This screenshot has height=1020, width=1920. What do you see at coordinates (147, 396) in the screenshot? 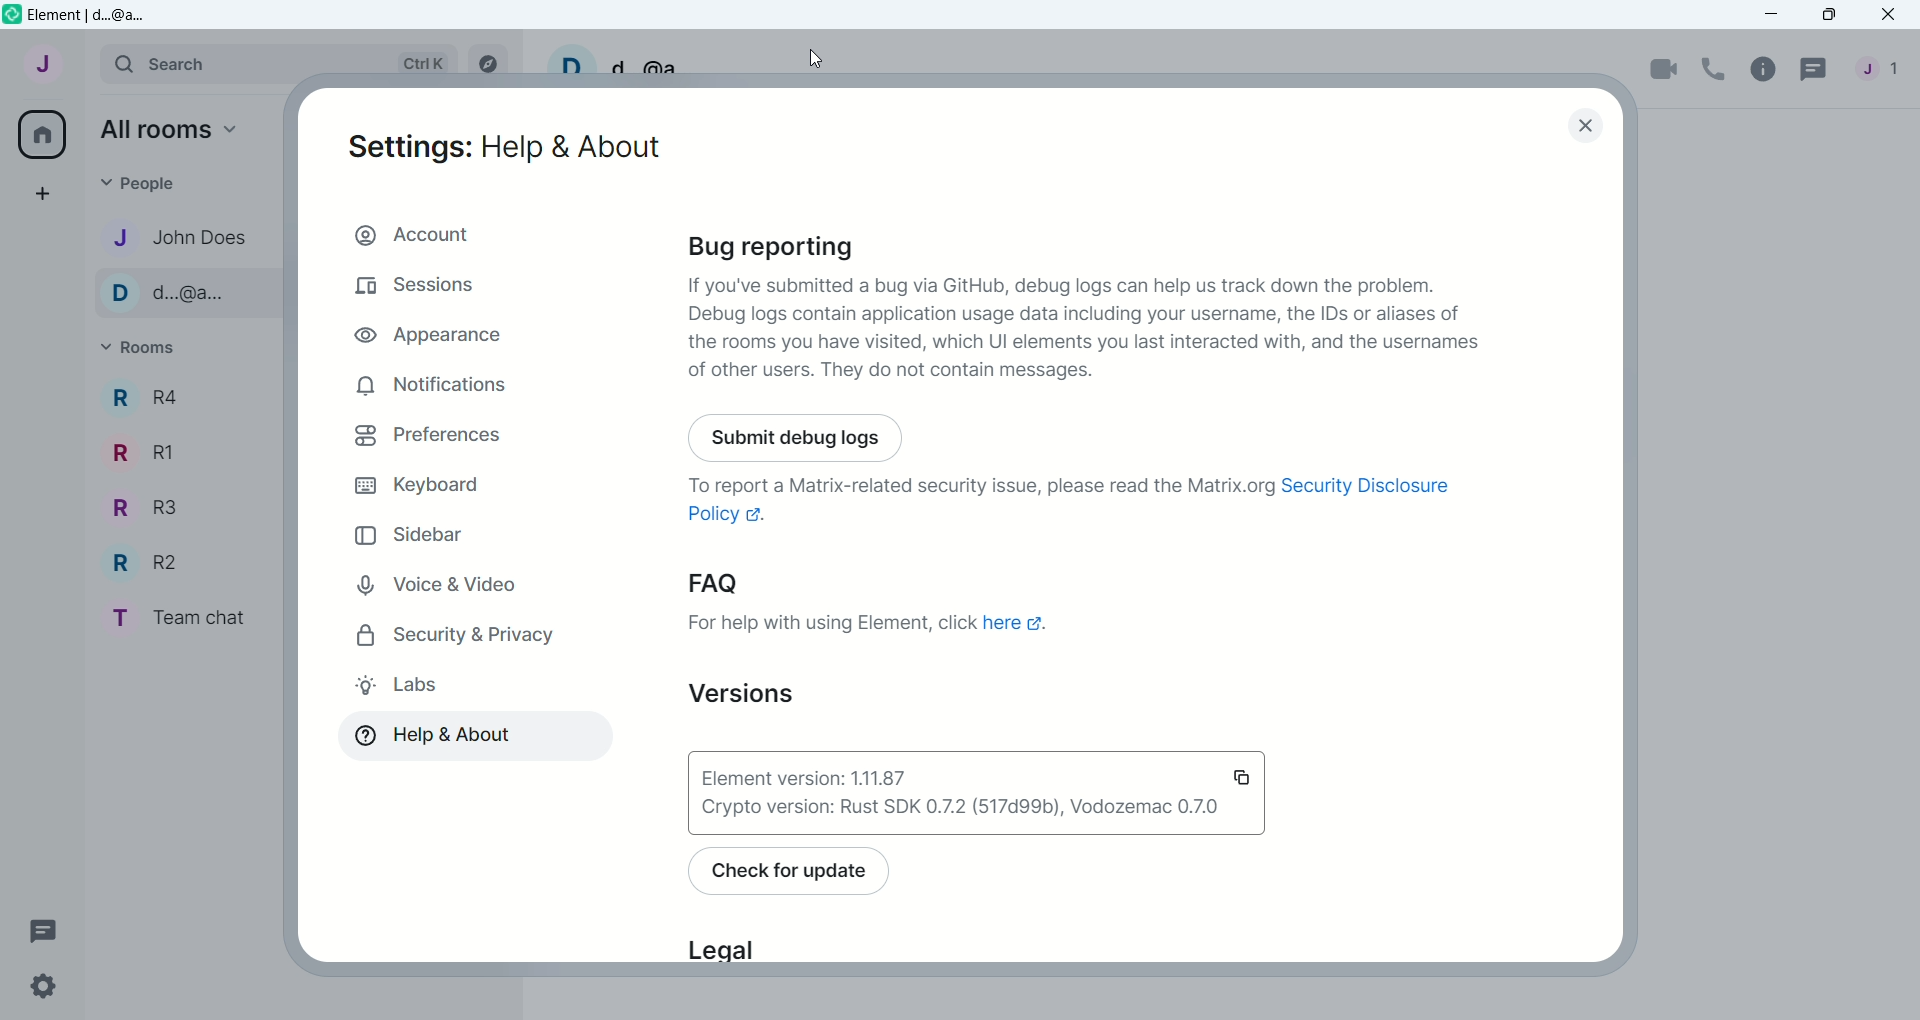
I see `Room R4` at bounding box center [147, 396].